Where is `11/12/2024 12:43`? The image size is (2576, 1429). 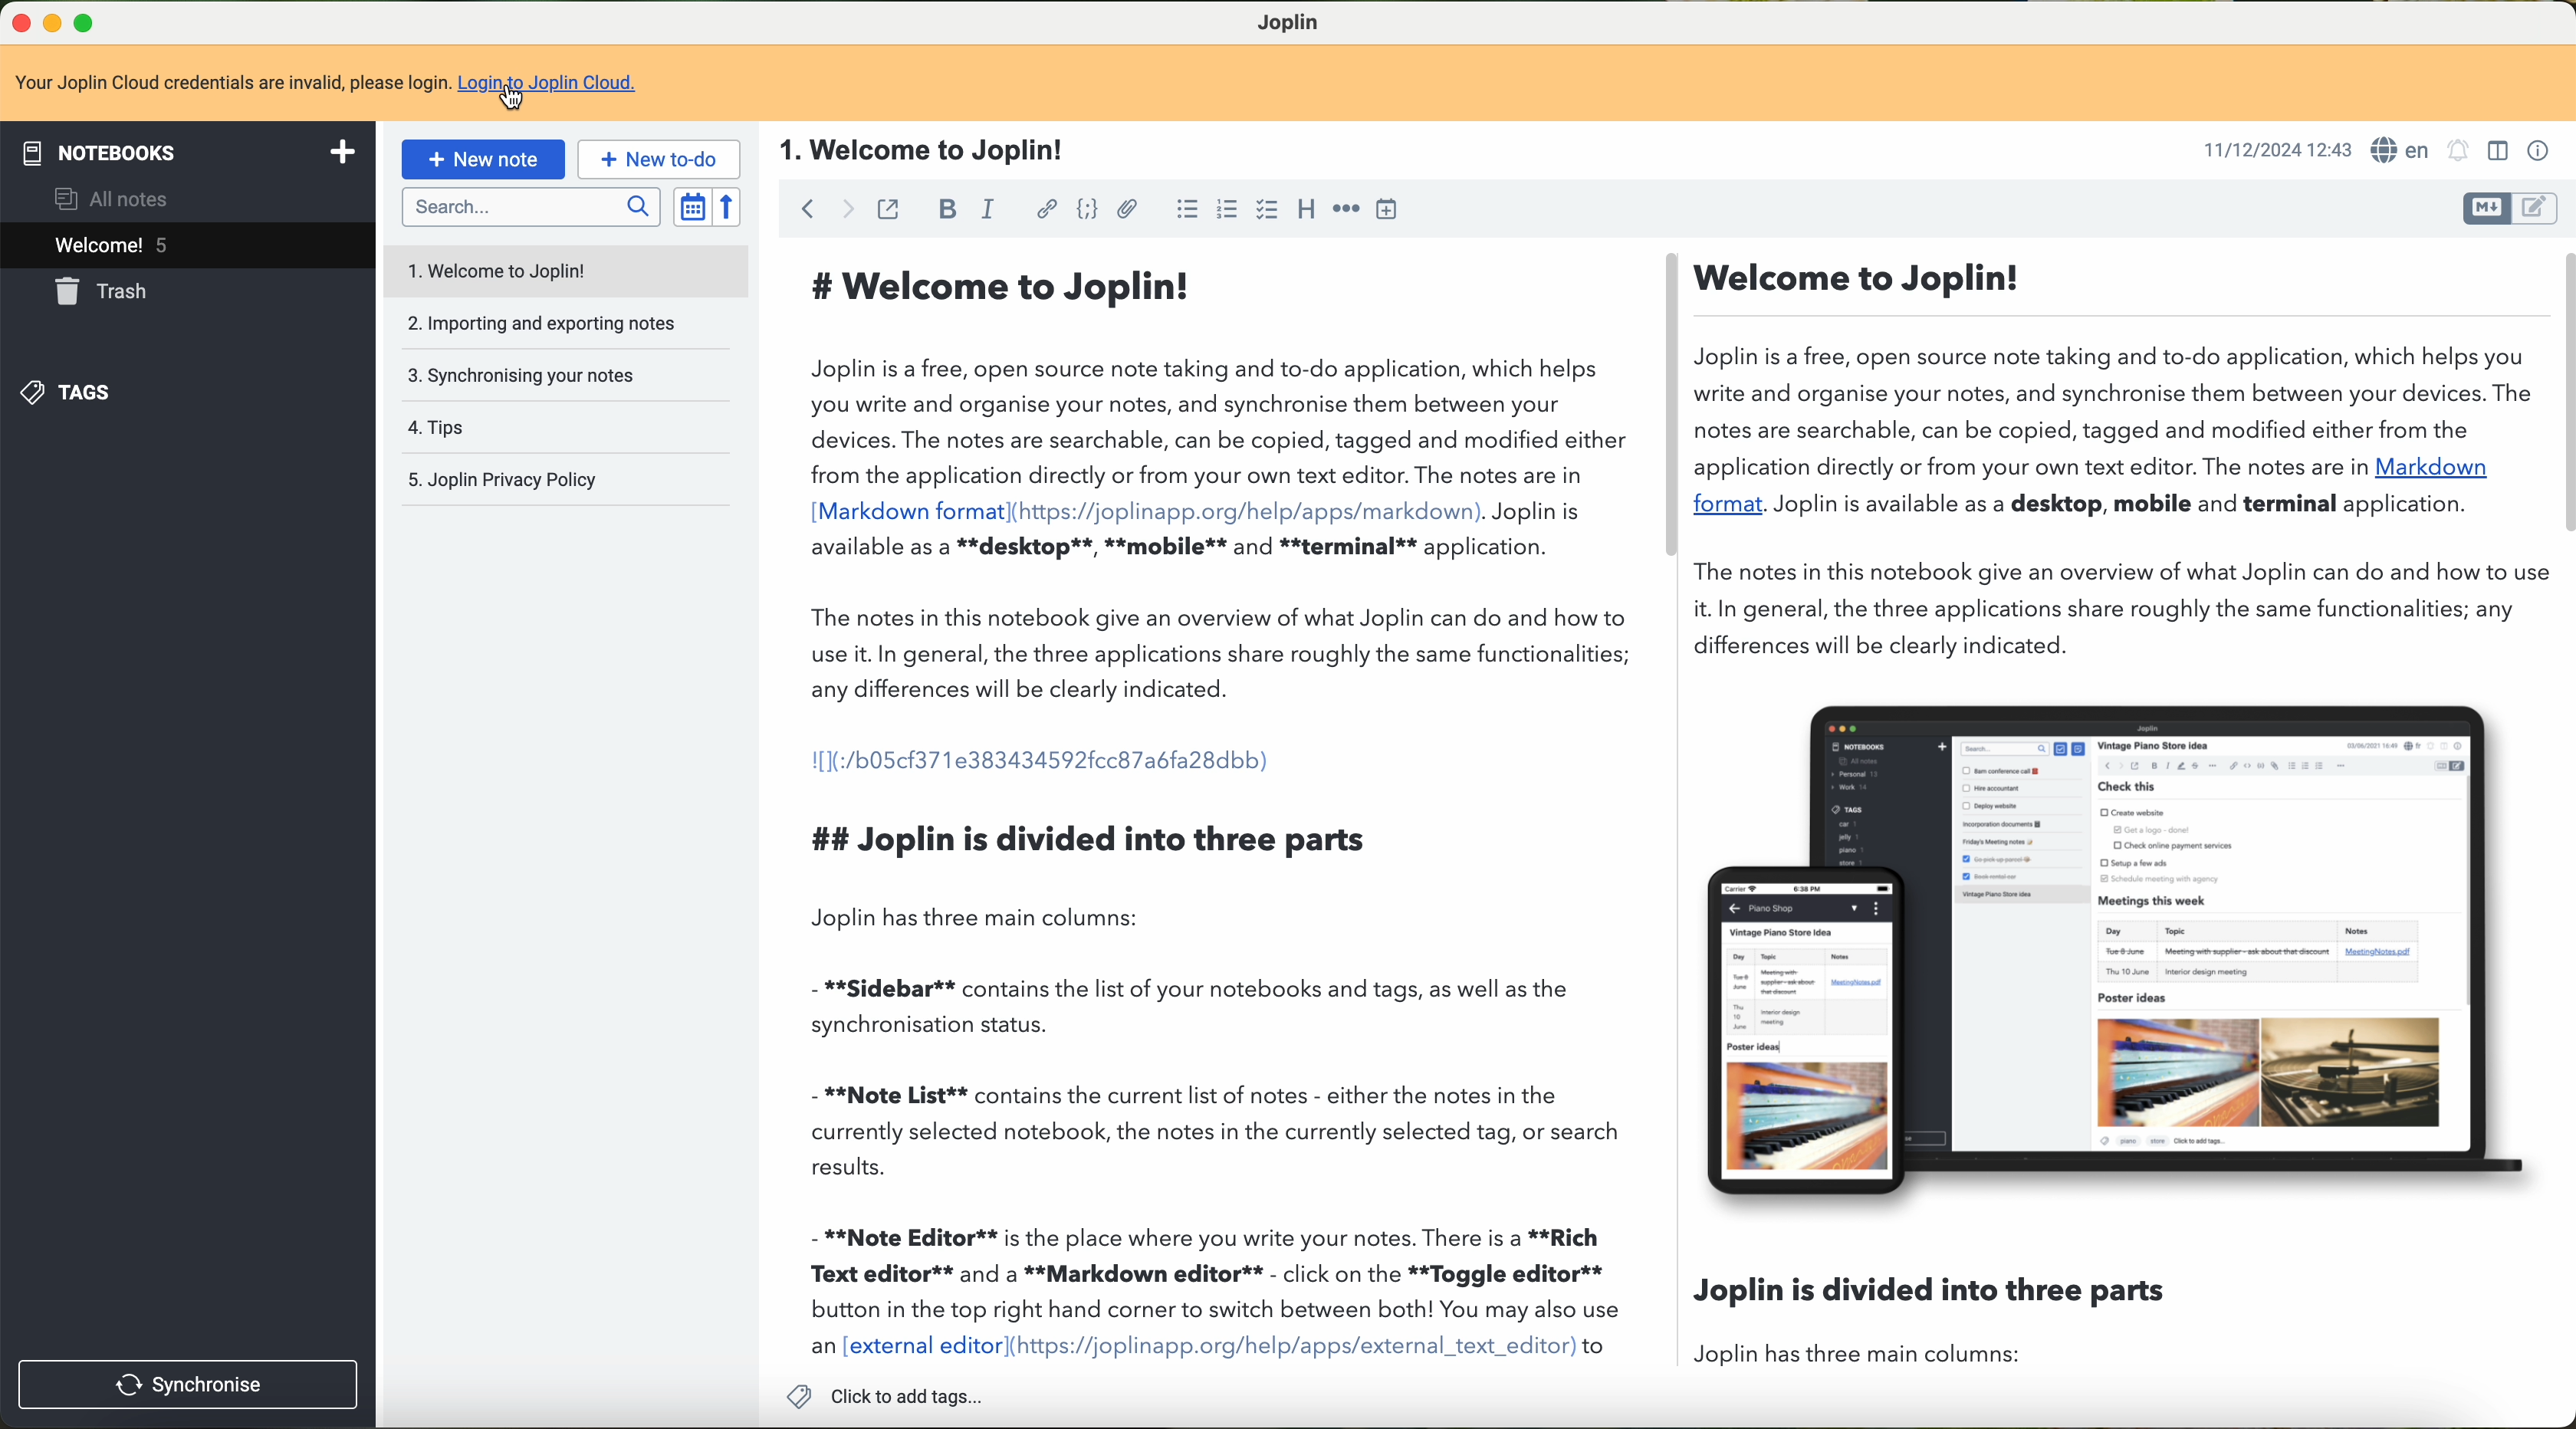 11/12/2024 12:43 is located at coordinates (2278, 151).